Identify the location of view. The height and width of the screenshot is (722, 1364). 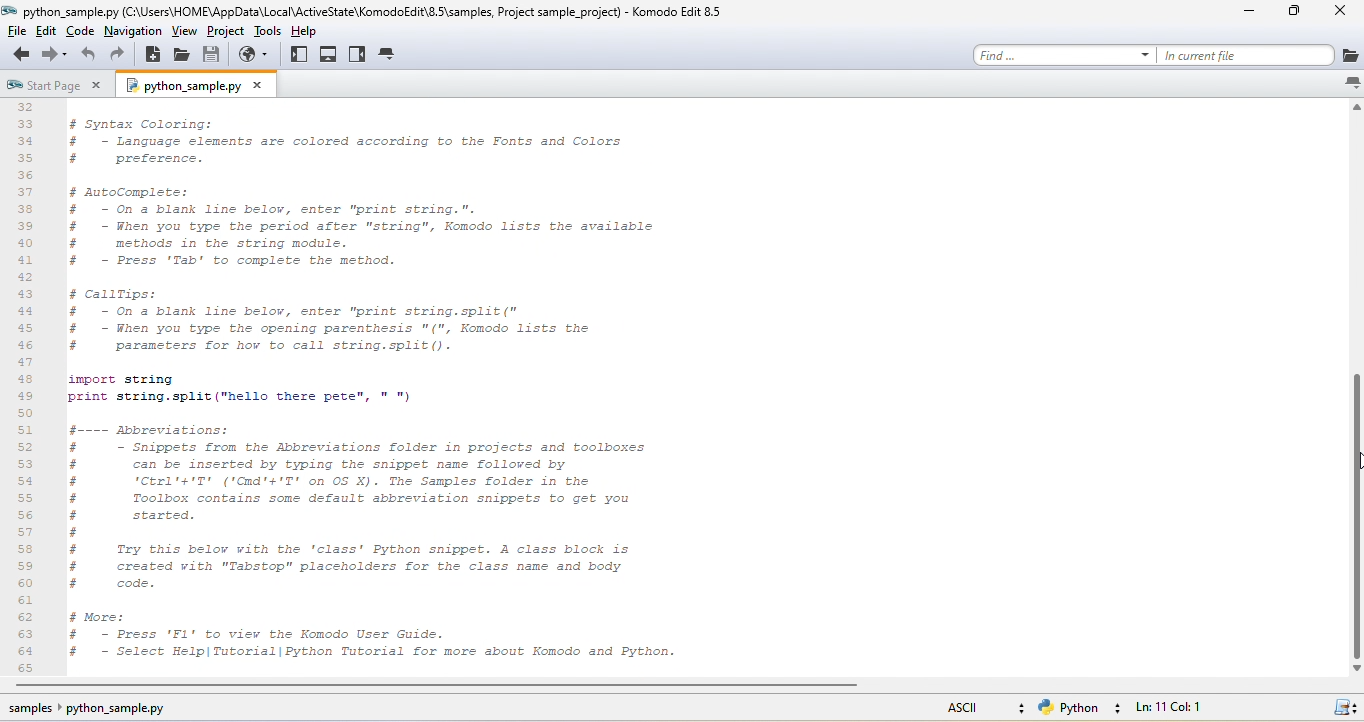
(184, 34).